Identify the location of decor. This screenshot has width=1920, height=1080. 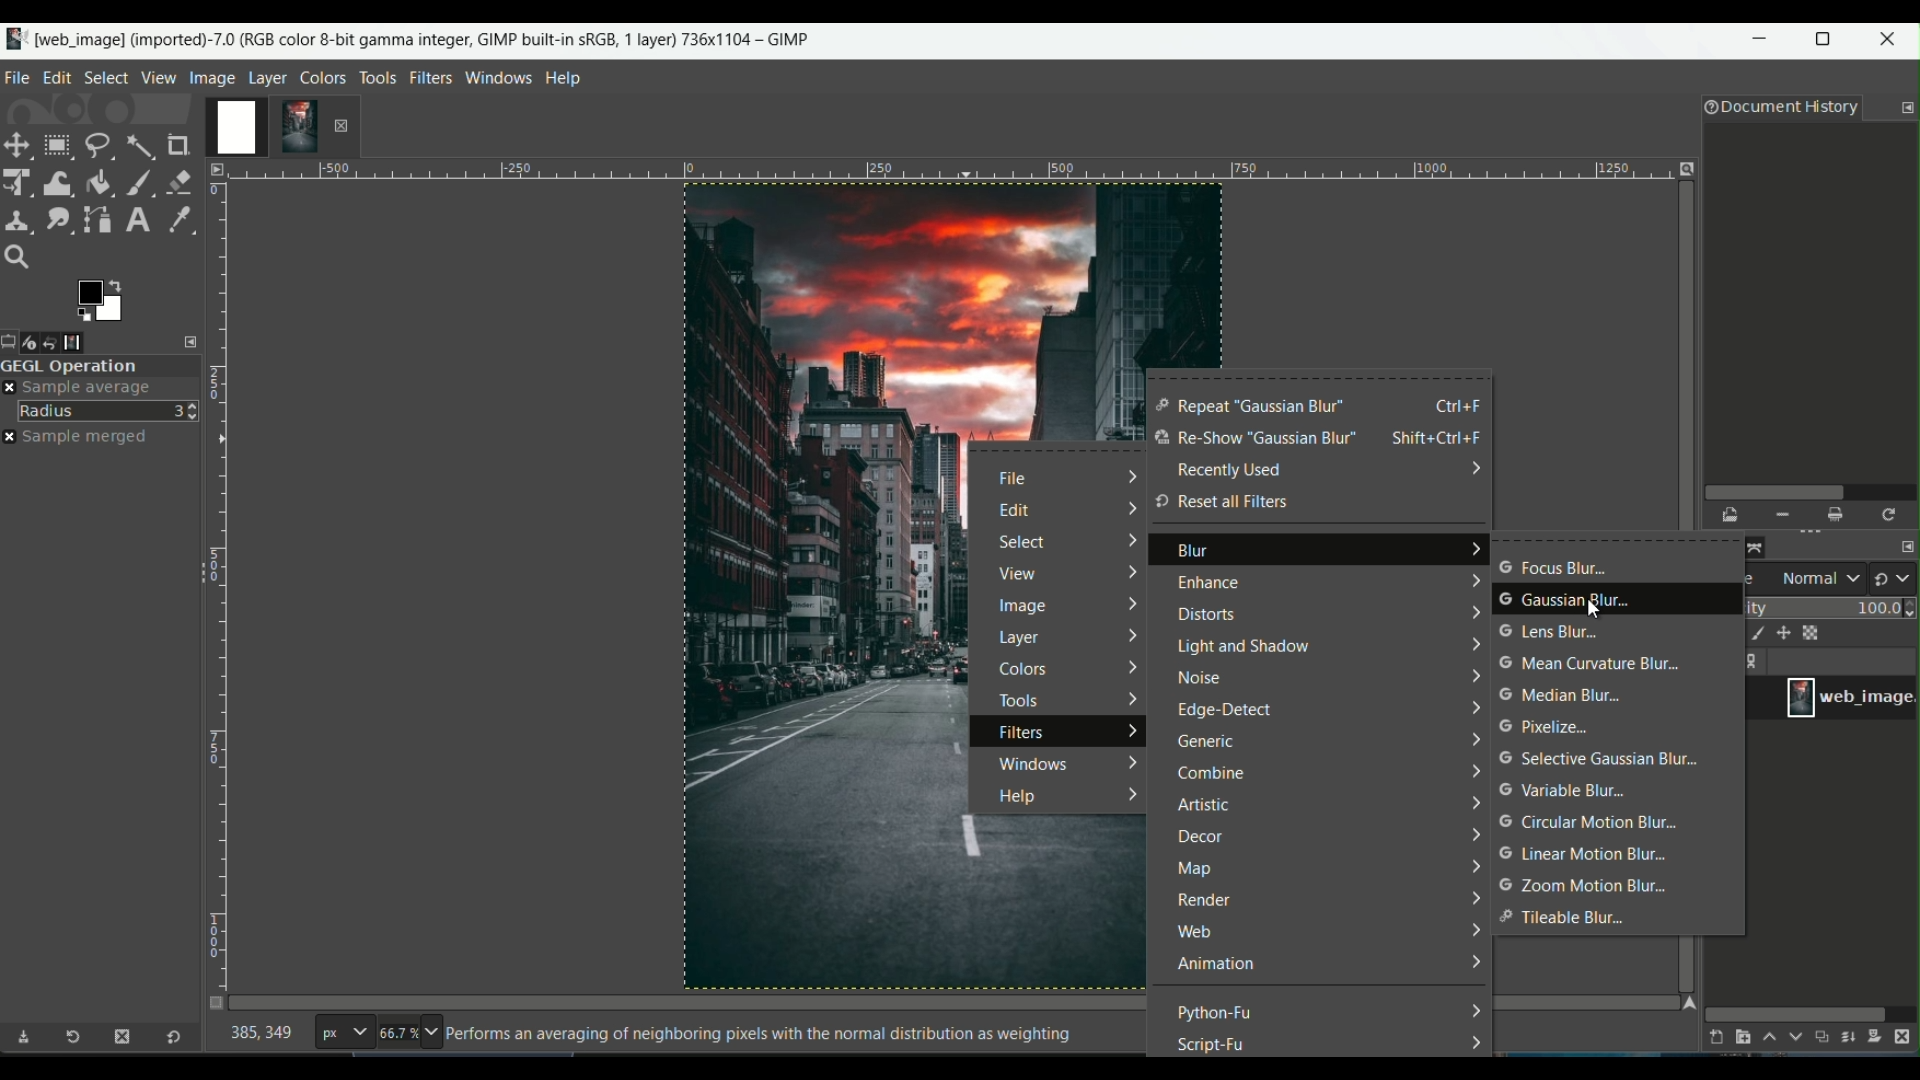
(1200, 838).